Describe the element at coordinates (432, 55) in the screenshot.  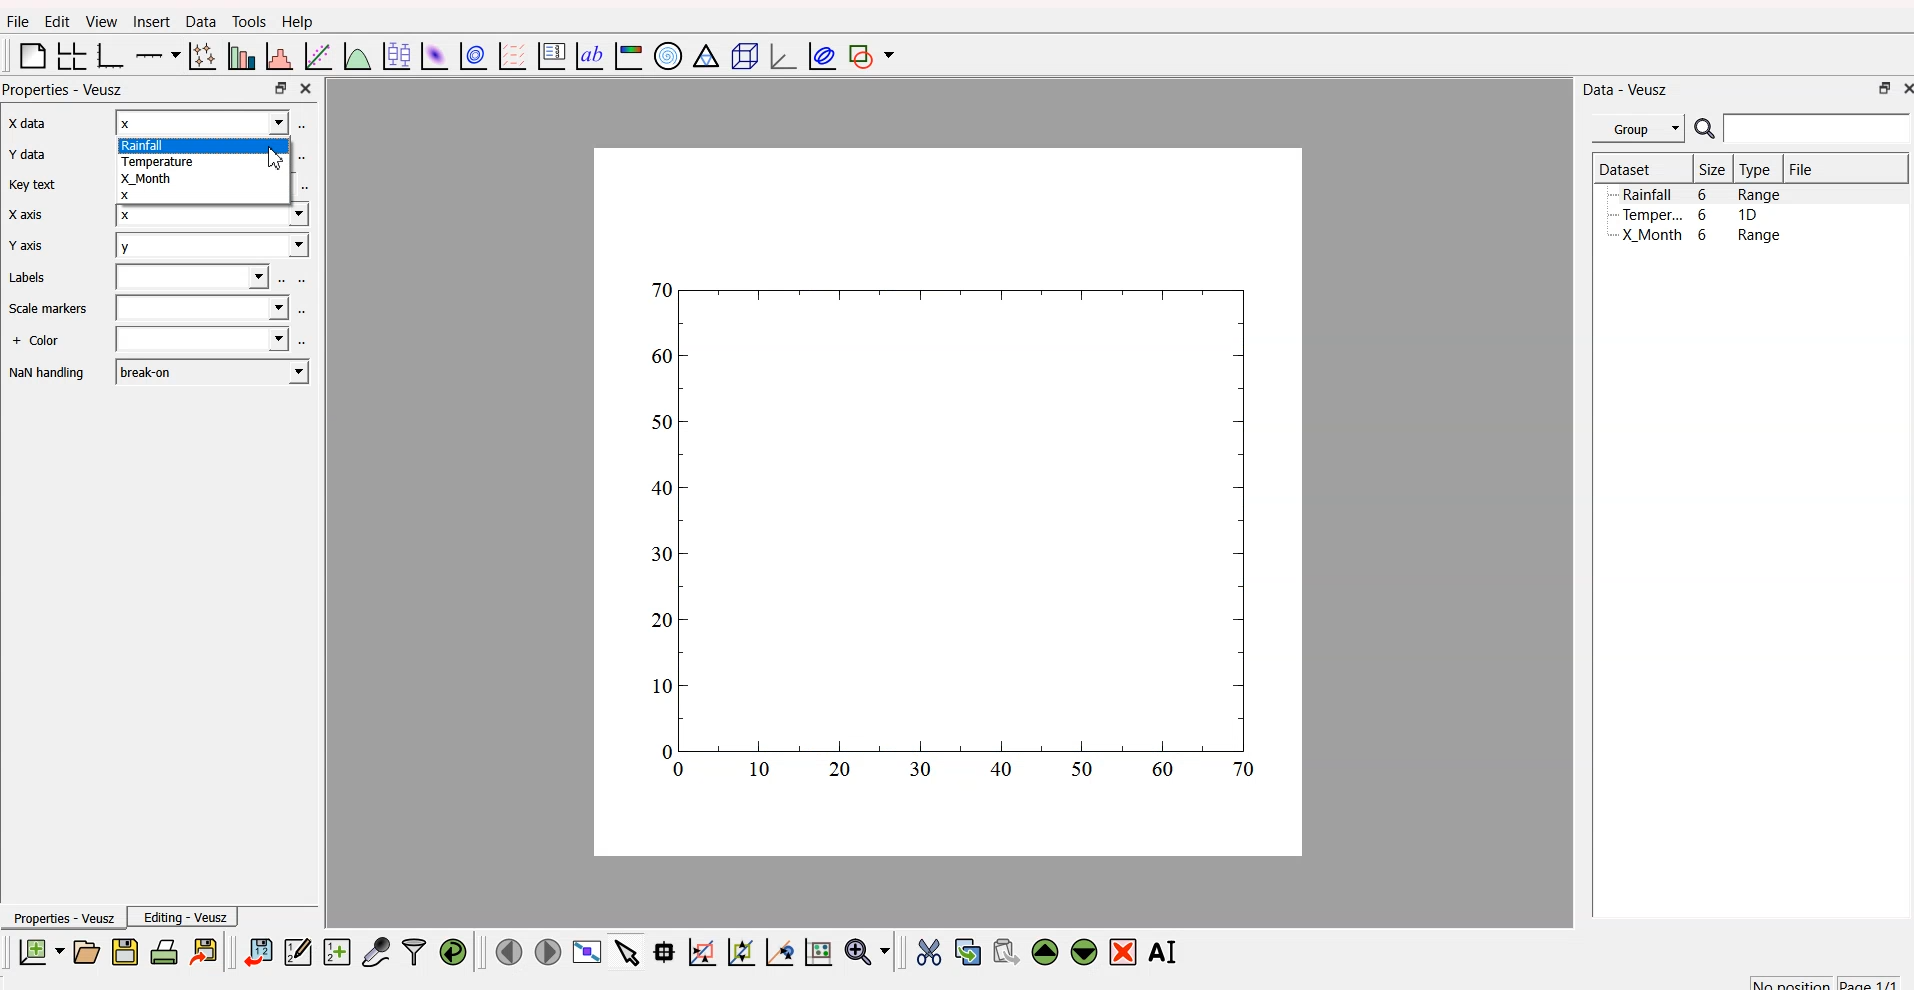
I see `plot dataset` at that location.